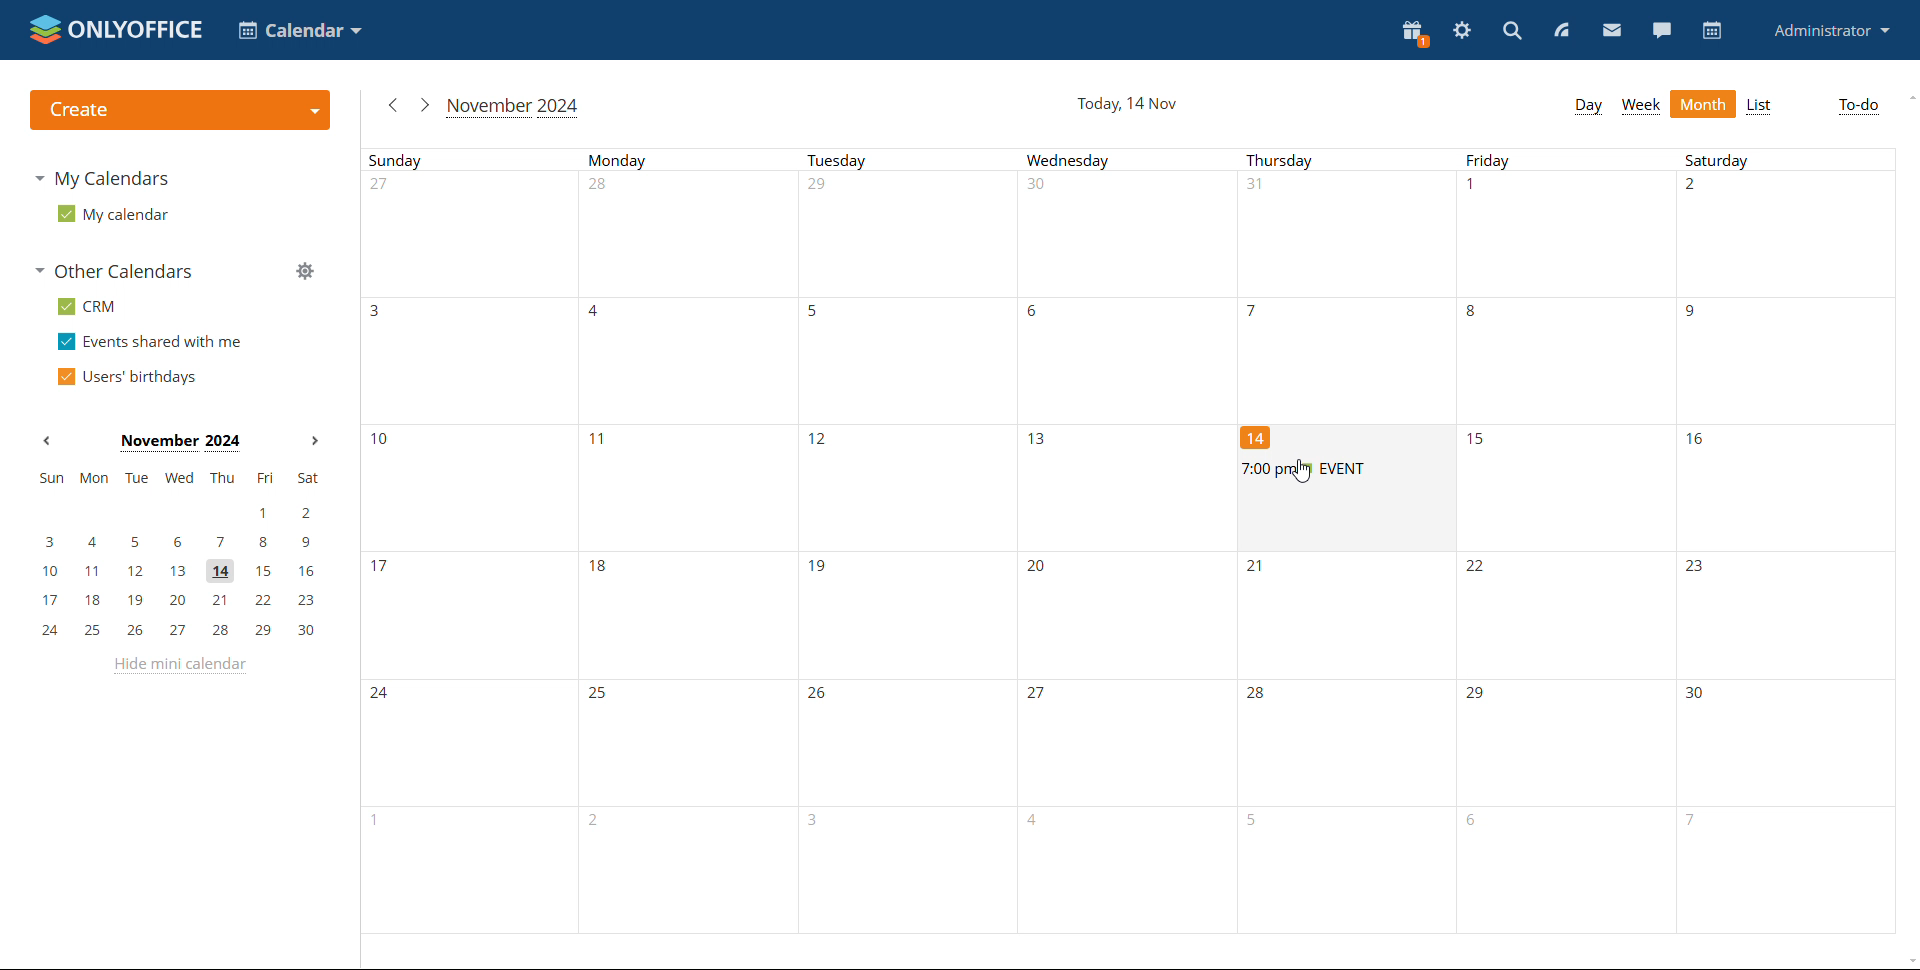  Describe the element at coordinates (378, 310) in the screenshot. I see `number` at that location.